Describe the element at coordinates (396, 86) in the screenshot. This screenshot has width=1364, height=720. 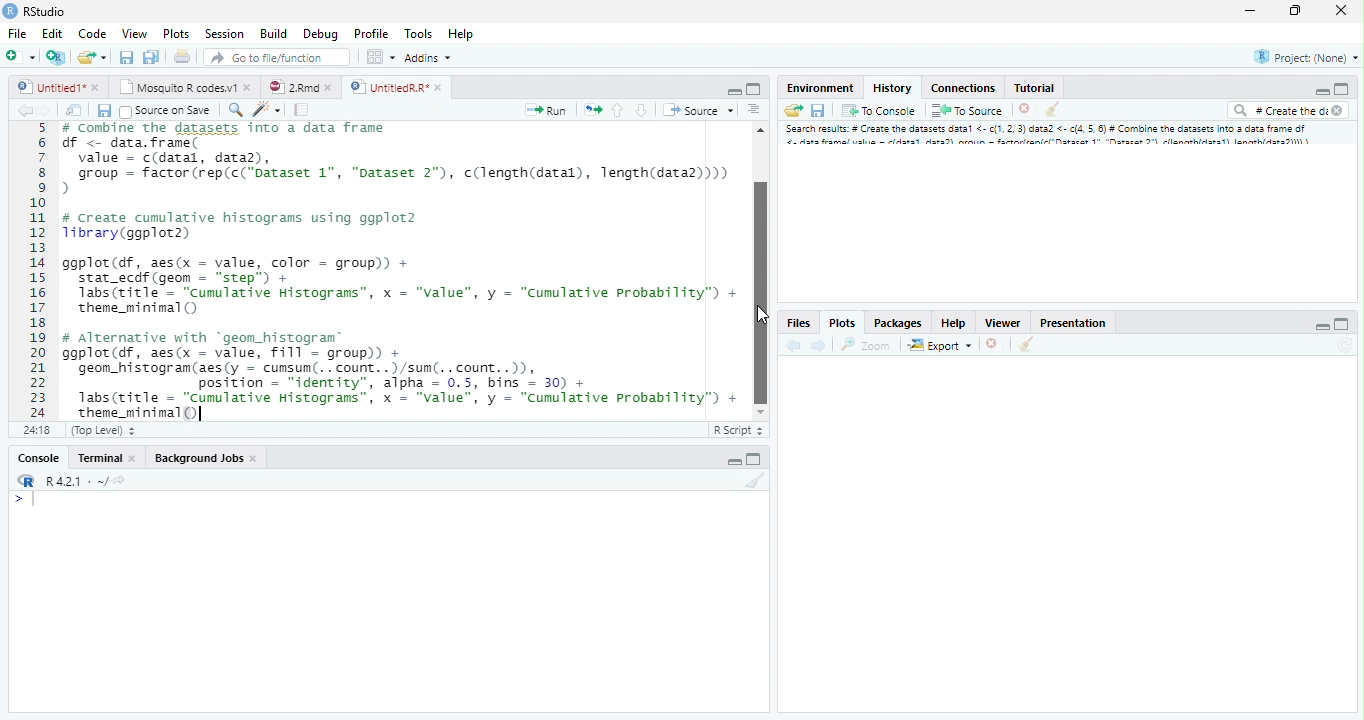
I see `UntitledR.R` at that location.